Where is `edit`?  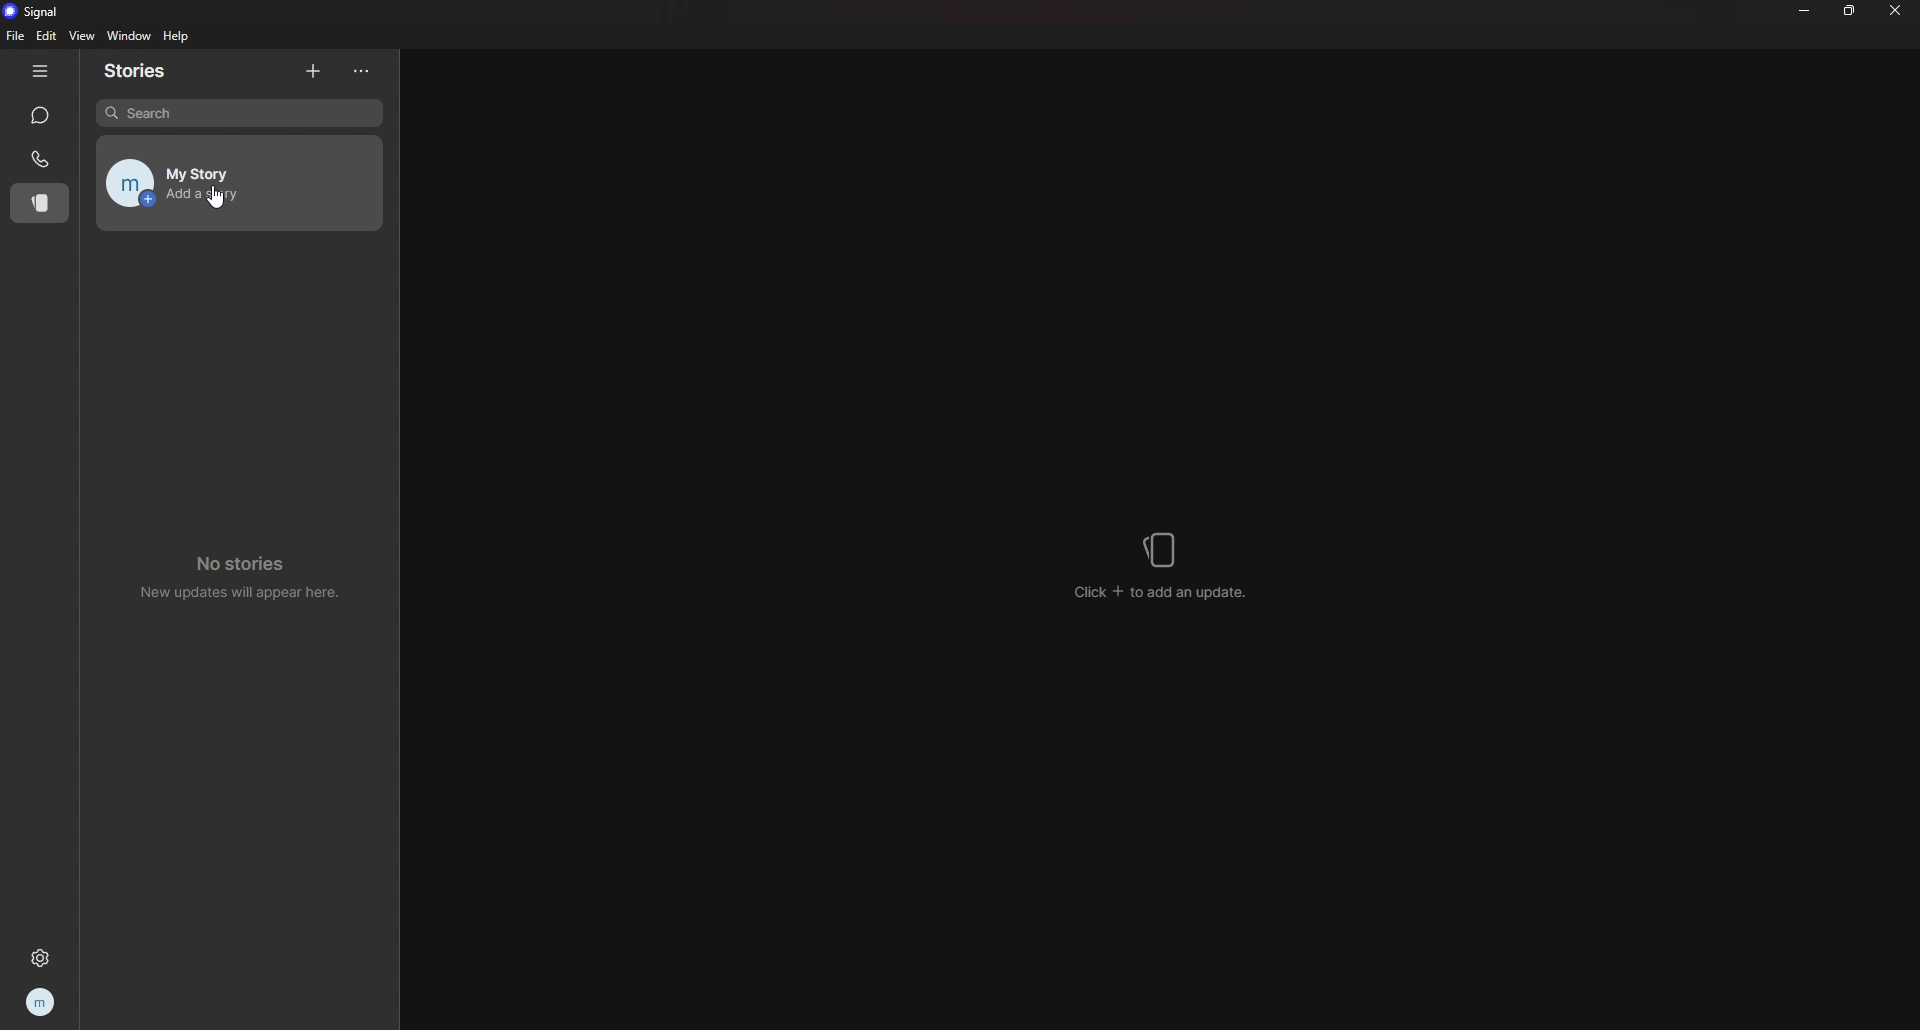
edit is located at coordinates (47, 36).